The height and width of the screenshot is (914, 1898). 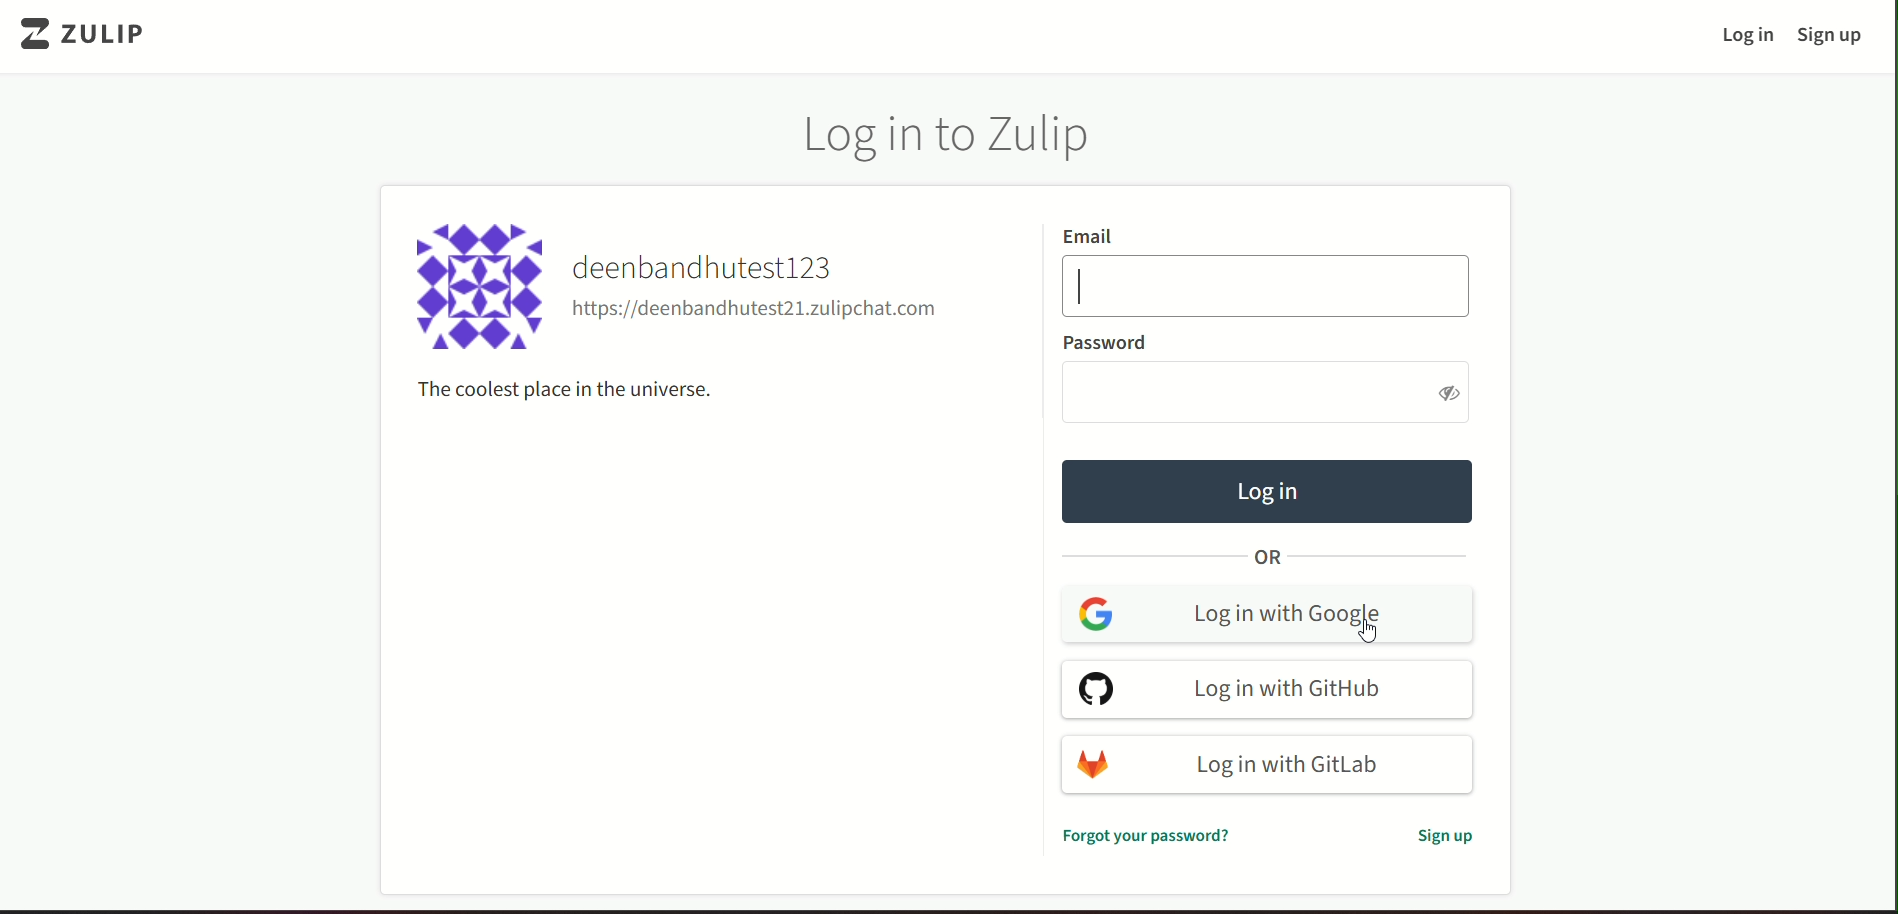 What do you see at coordinates (1835, 35) in the screenshot?
I see `sign up` at bounding box center [1835, 35].